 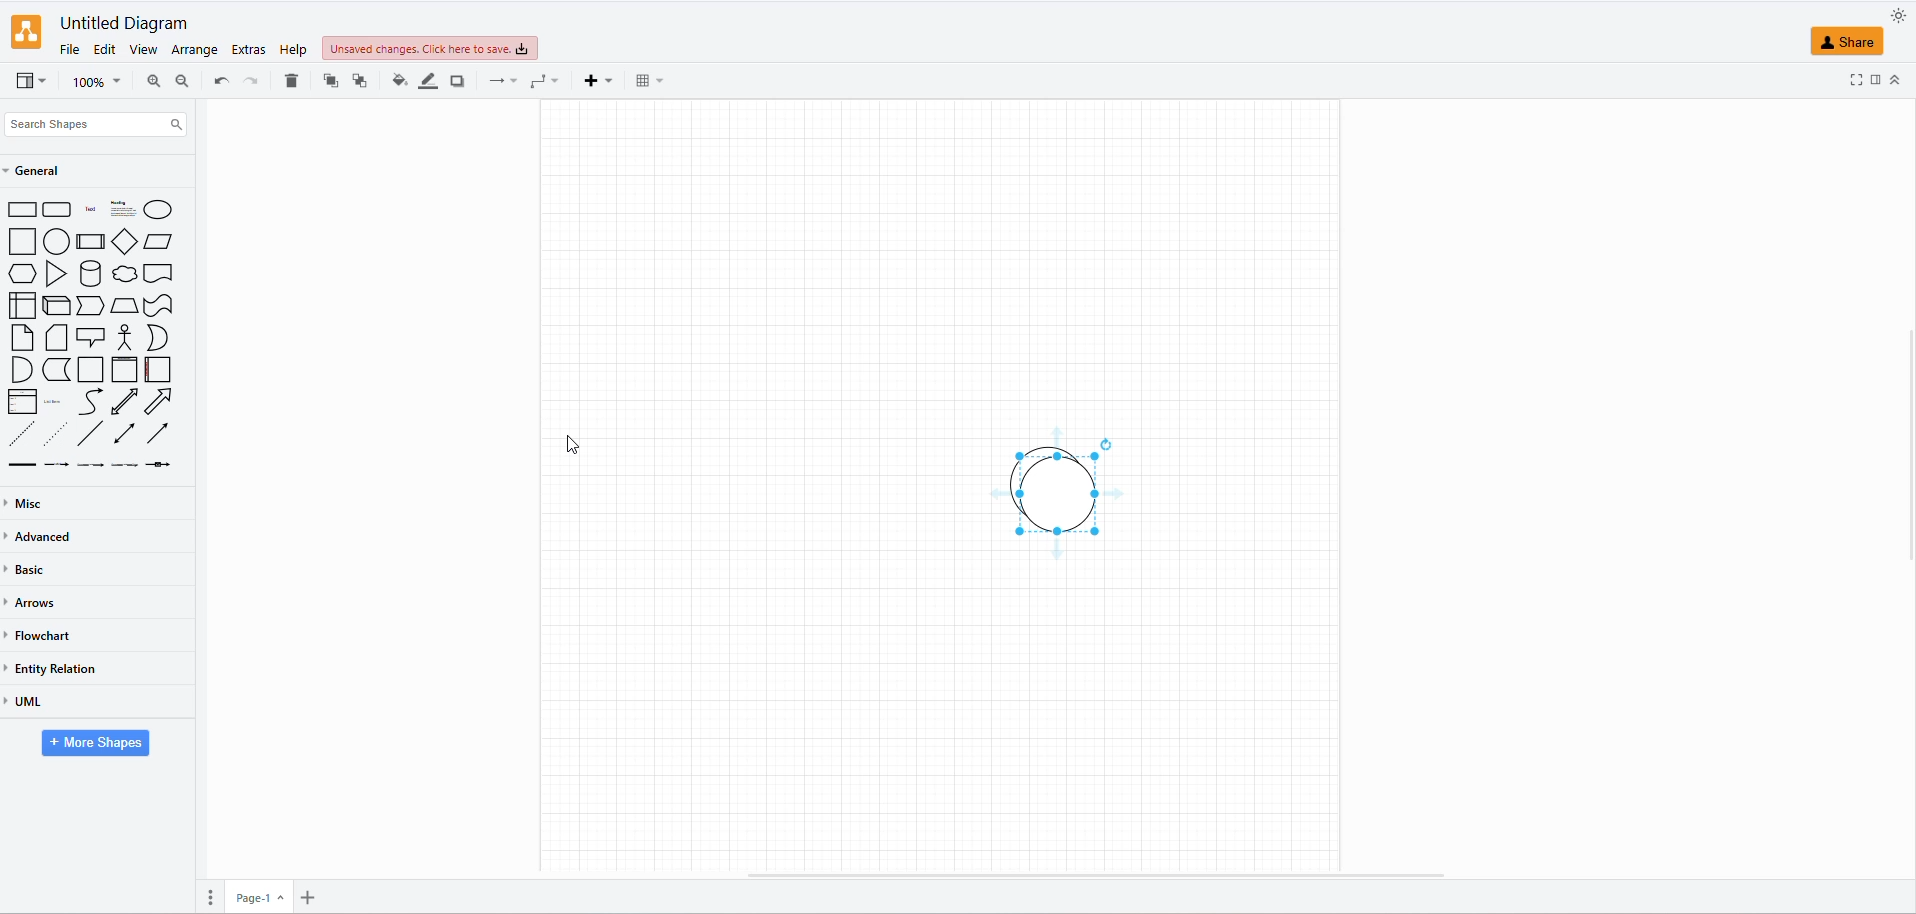 What do you see at coordinates (499, 84) in the screenshot?
I see `CONNECTION` at bounding box center [499, 84].